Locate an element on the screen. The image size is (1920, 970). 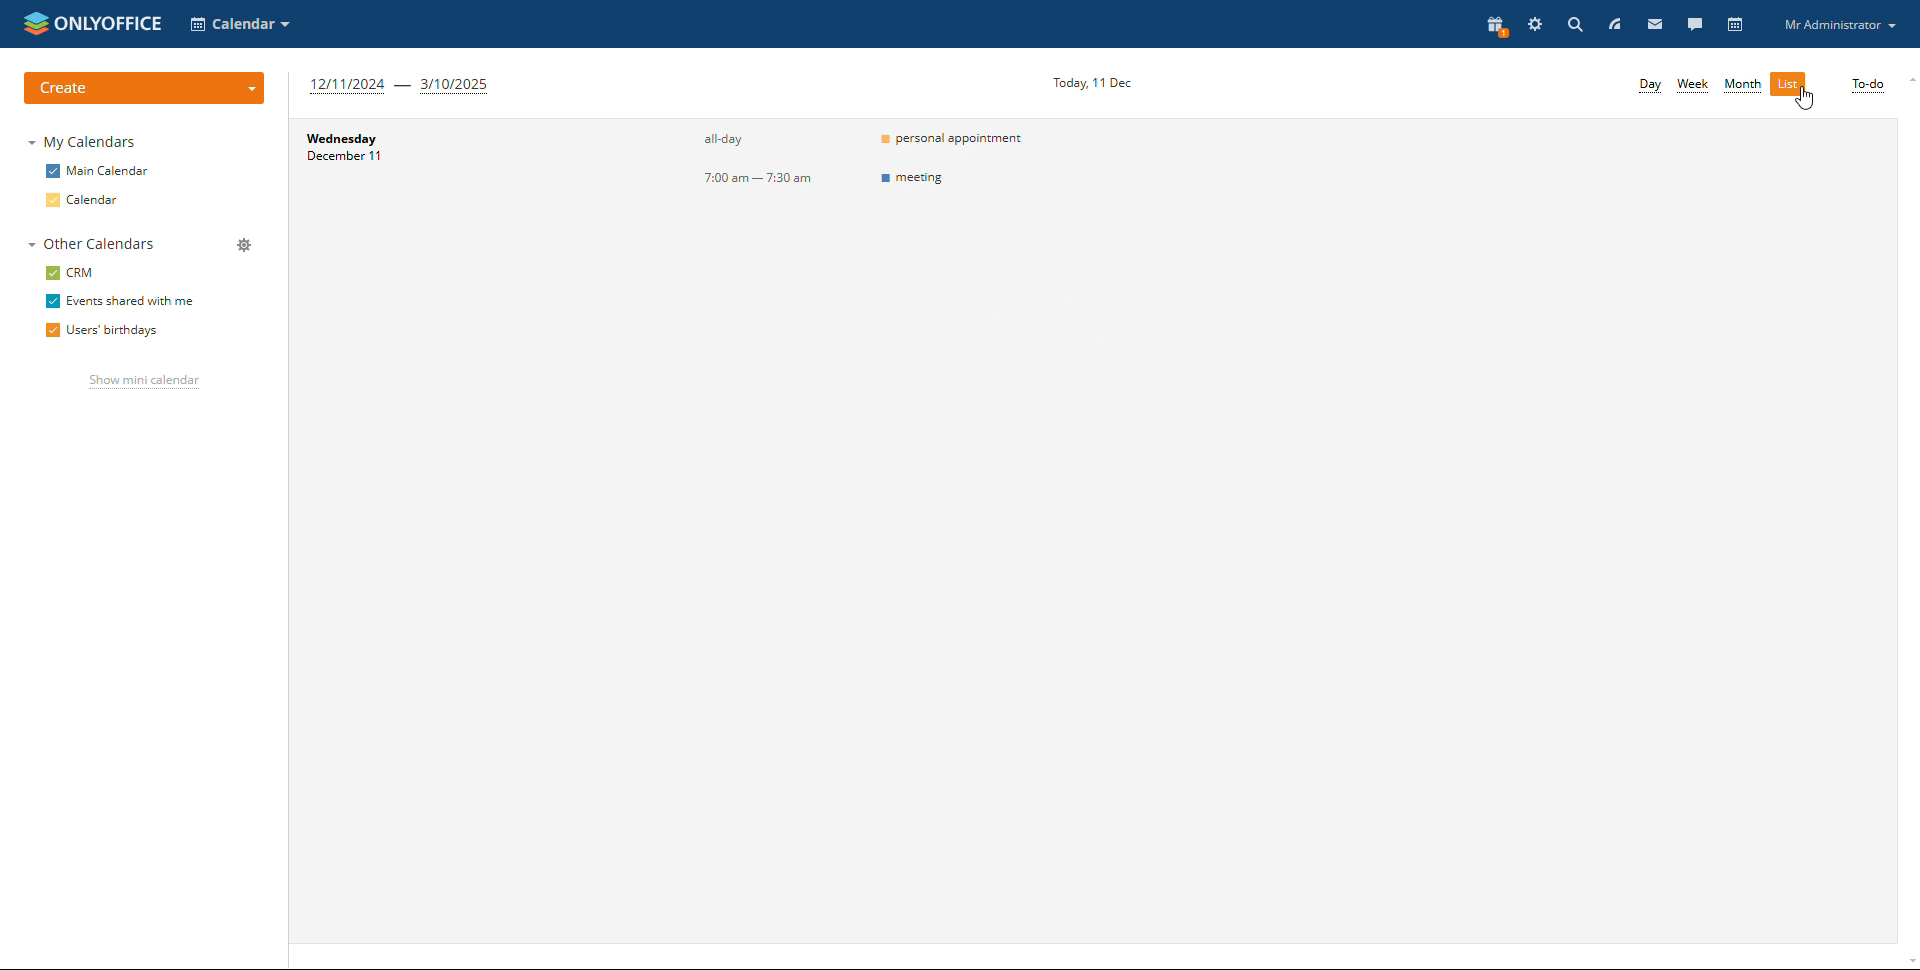
list view selected is located at coordinates (1788, 84).